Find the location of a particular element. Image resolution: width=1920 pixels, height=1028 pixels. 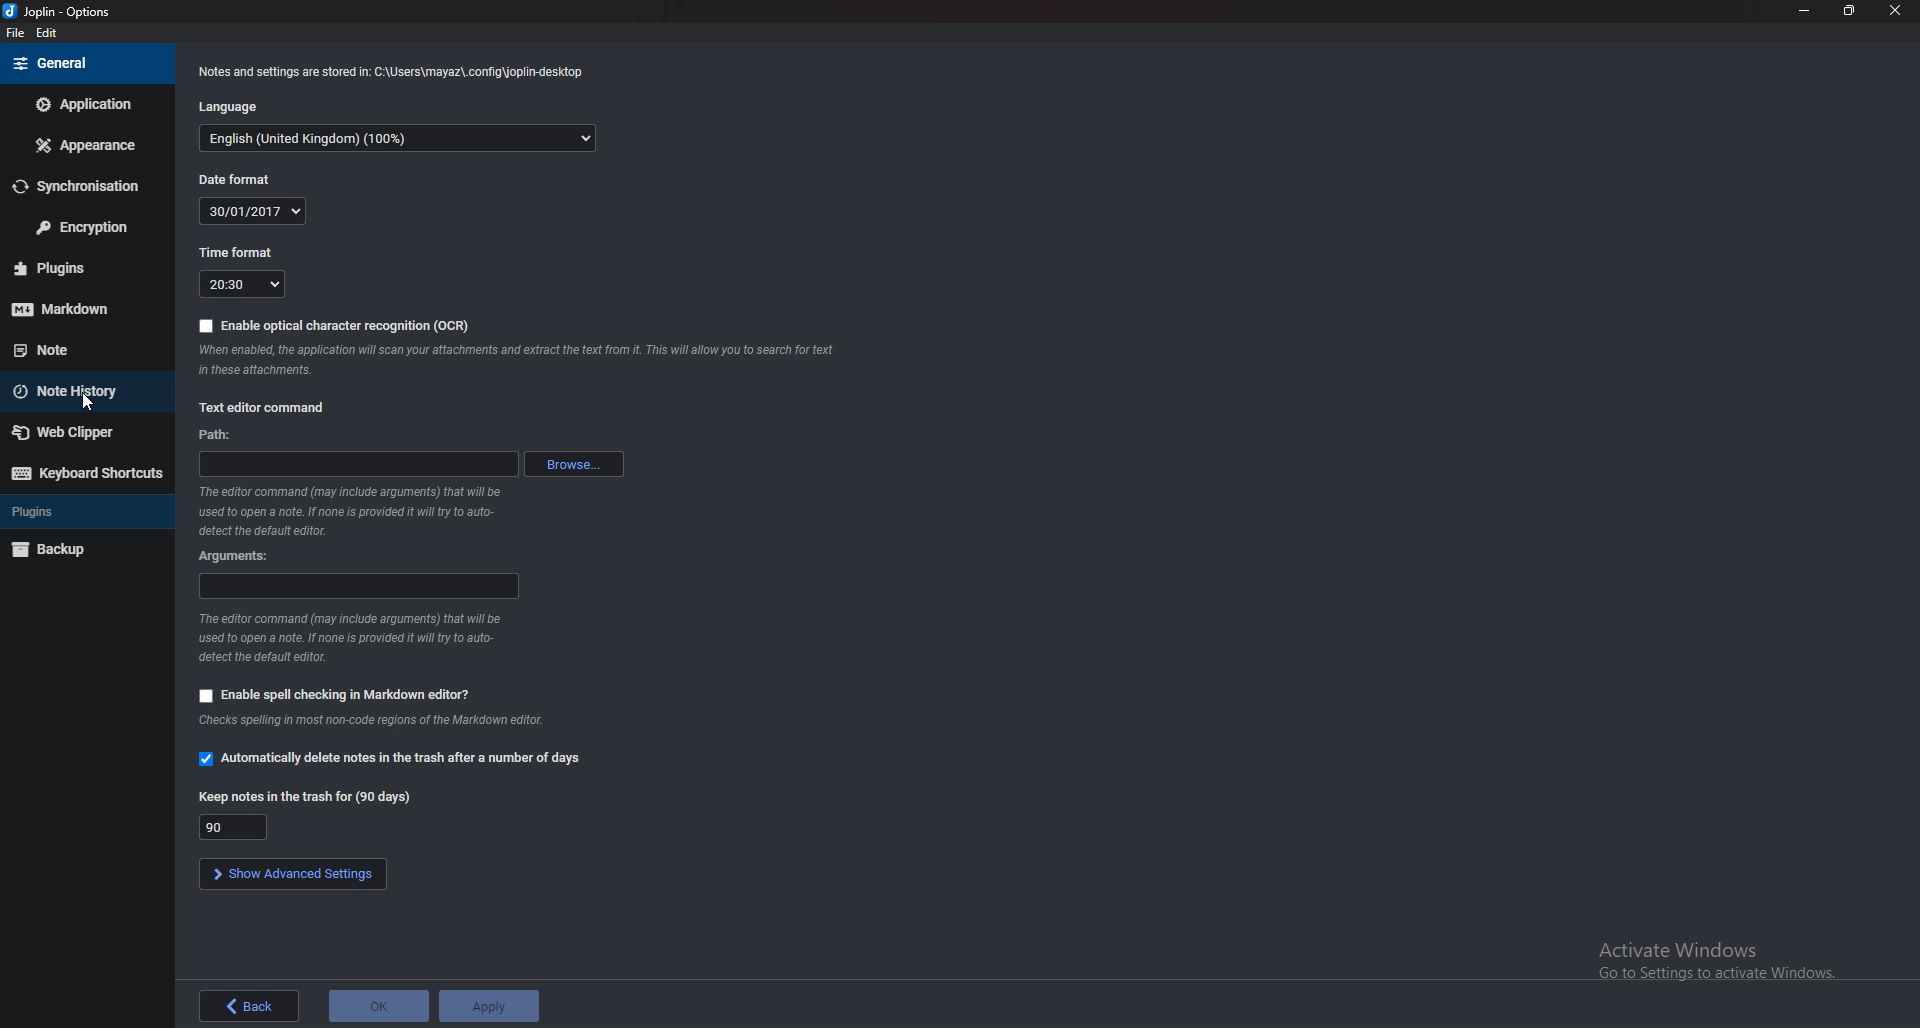

Appearance is located at coordinates (87, 146).